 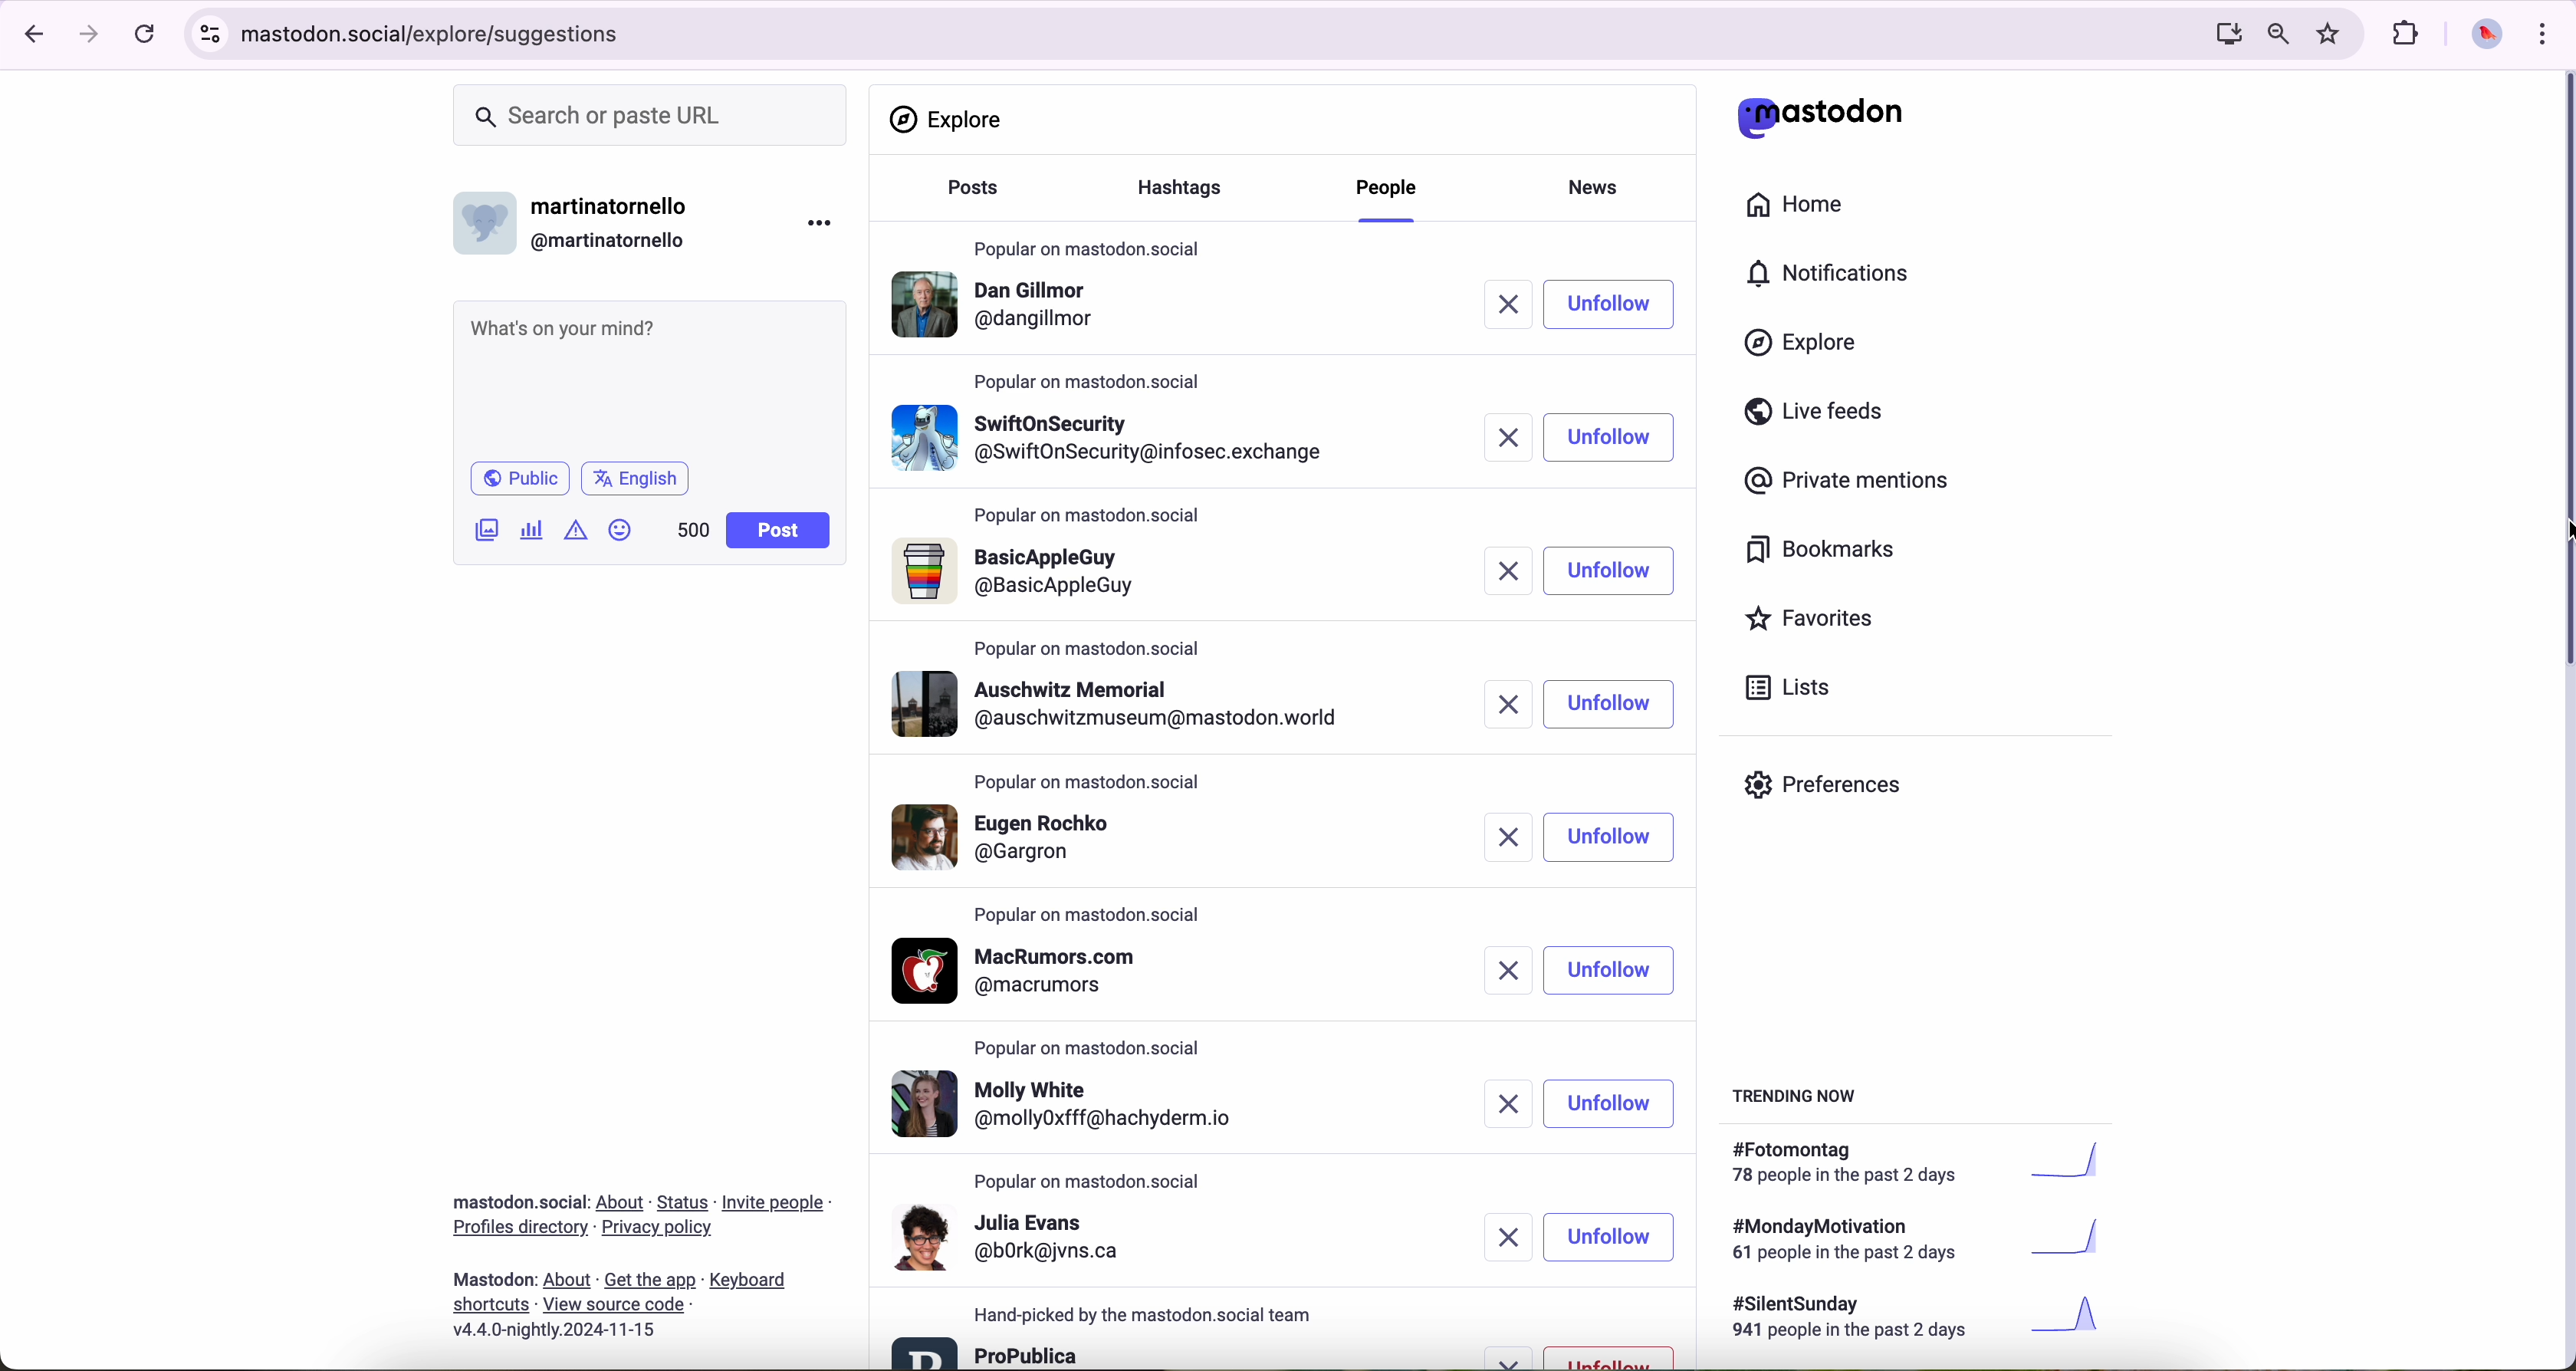 What do you see at coordinates (950, 119) in the screenshot?
I see `explore section` at bounding box center [950, 119].